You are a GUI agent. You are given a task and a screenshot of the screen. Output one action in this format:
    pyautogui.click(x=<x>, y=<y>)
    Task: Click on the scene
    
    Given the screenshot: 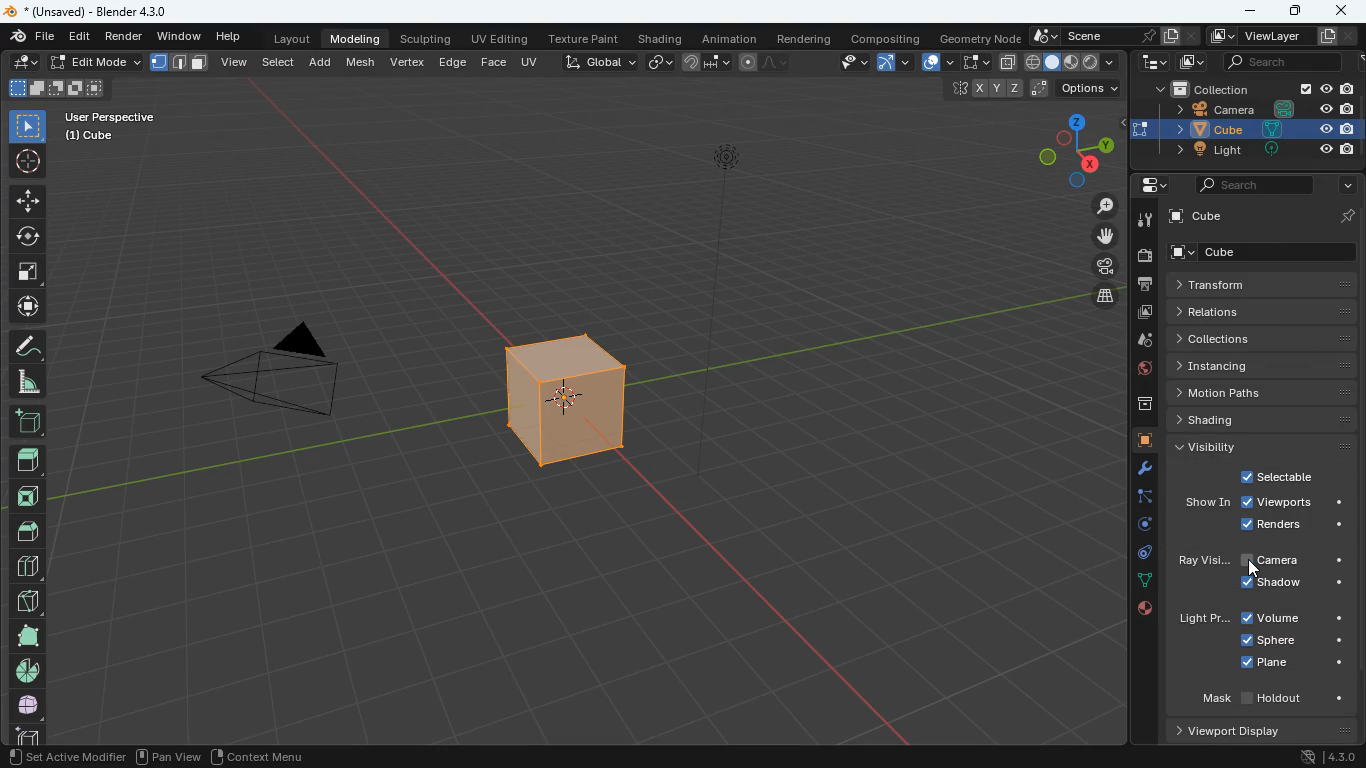 What is the action you would take?
    pyautogui.click(x=1110, y=35)
    